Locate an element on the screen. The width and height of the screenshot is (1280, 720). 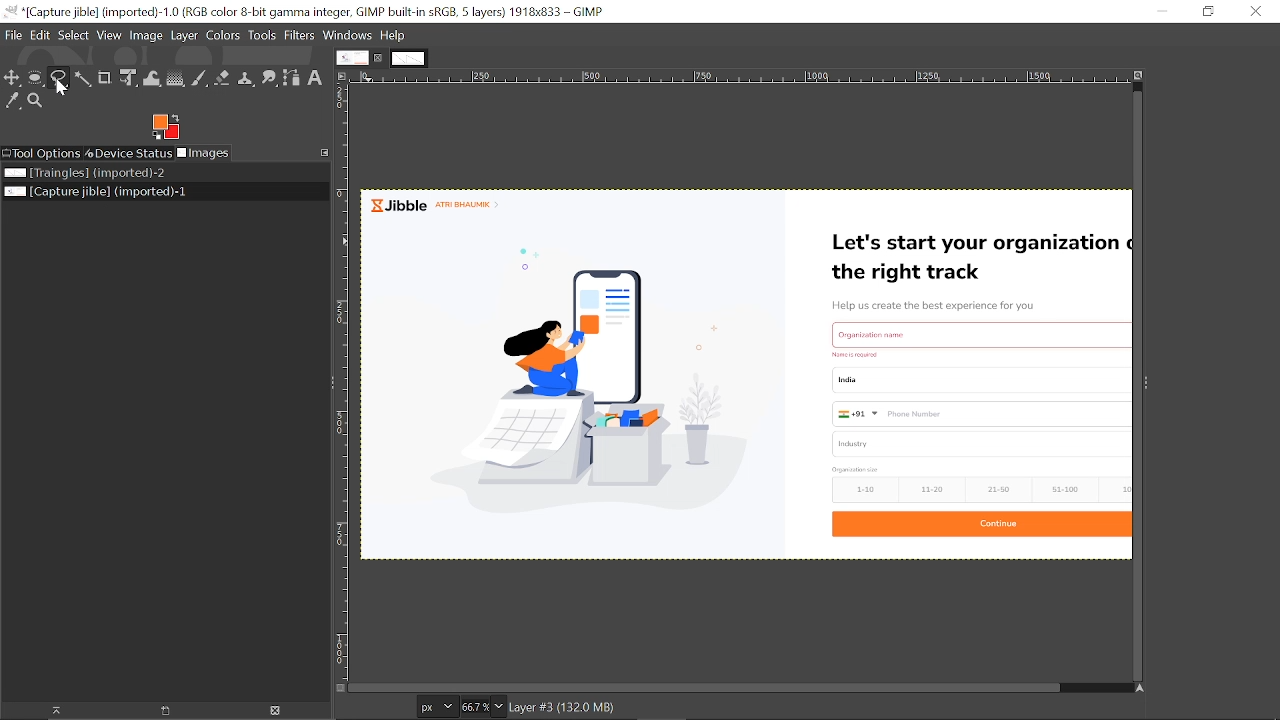
Eraser is located at coordinates (222, 77).